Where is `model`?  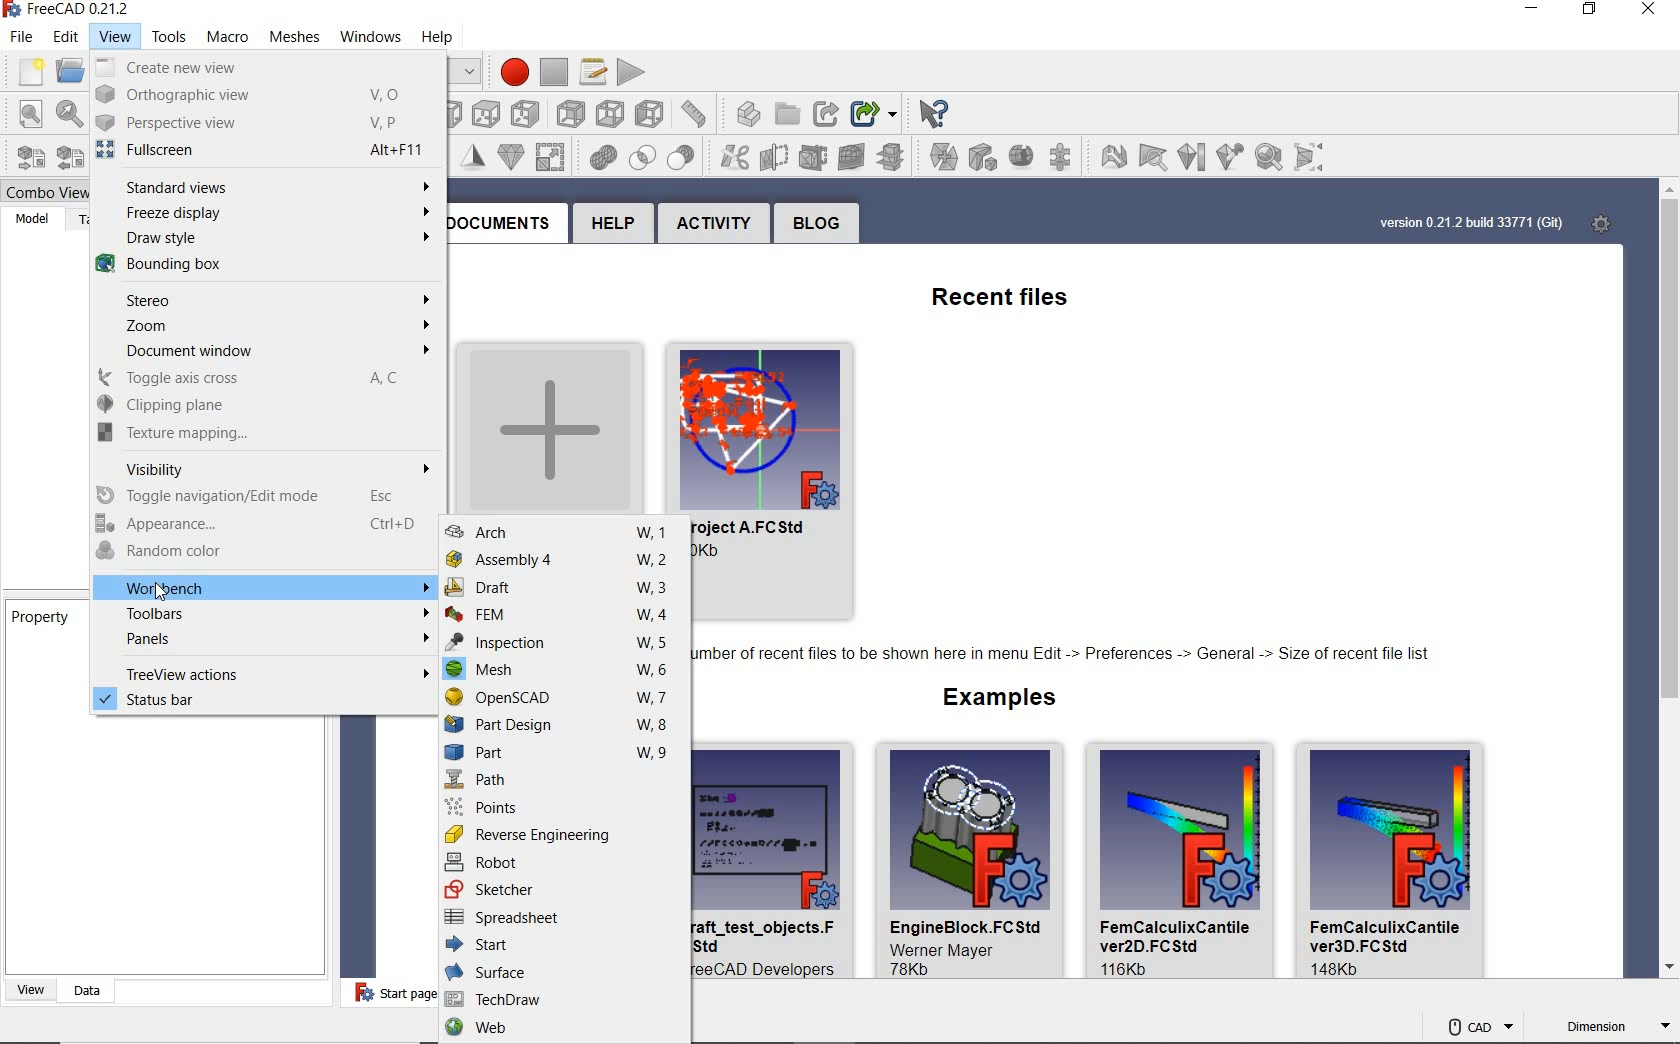
model is located at coordinates (30, 218).